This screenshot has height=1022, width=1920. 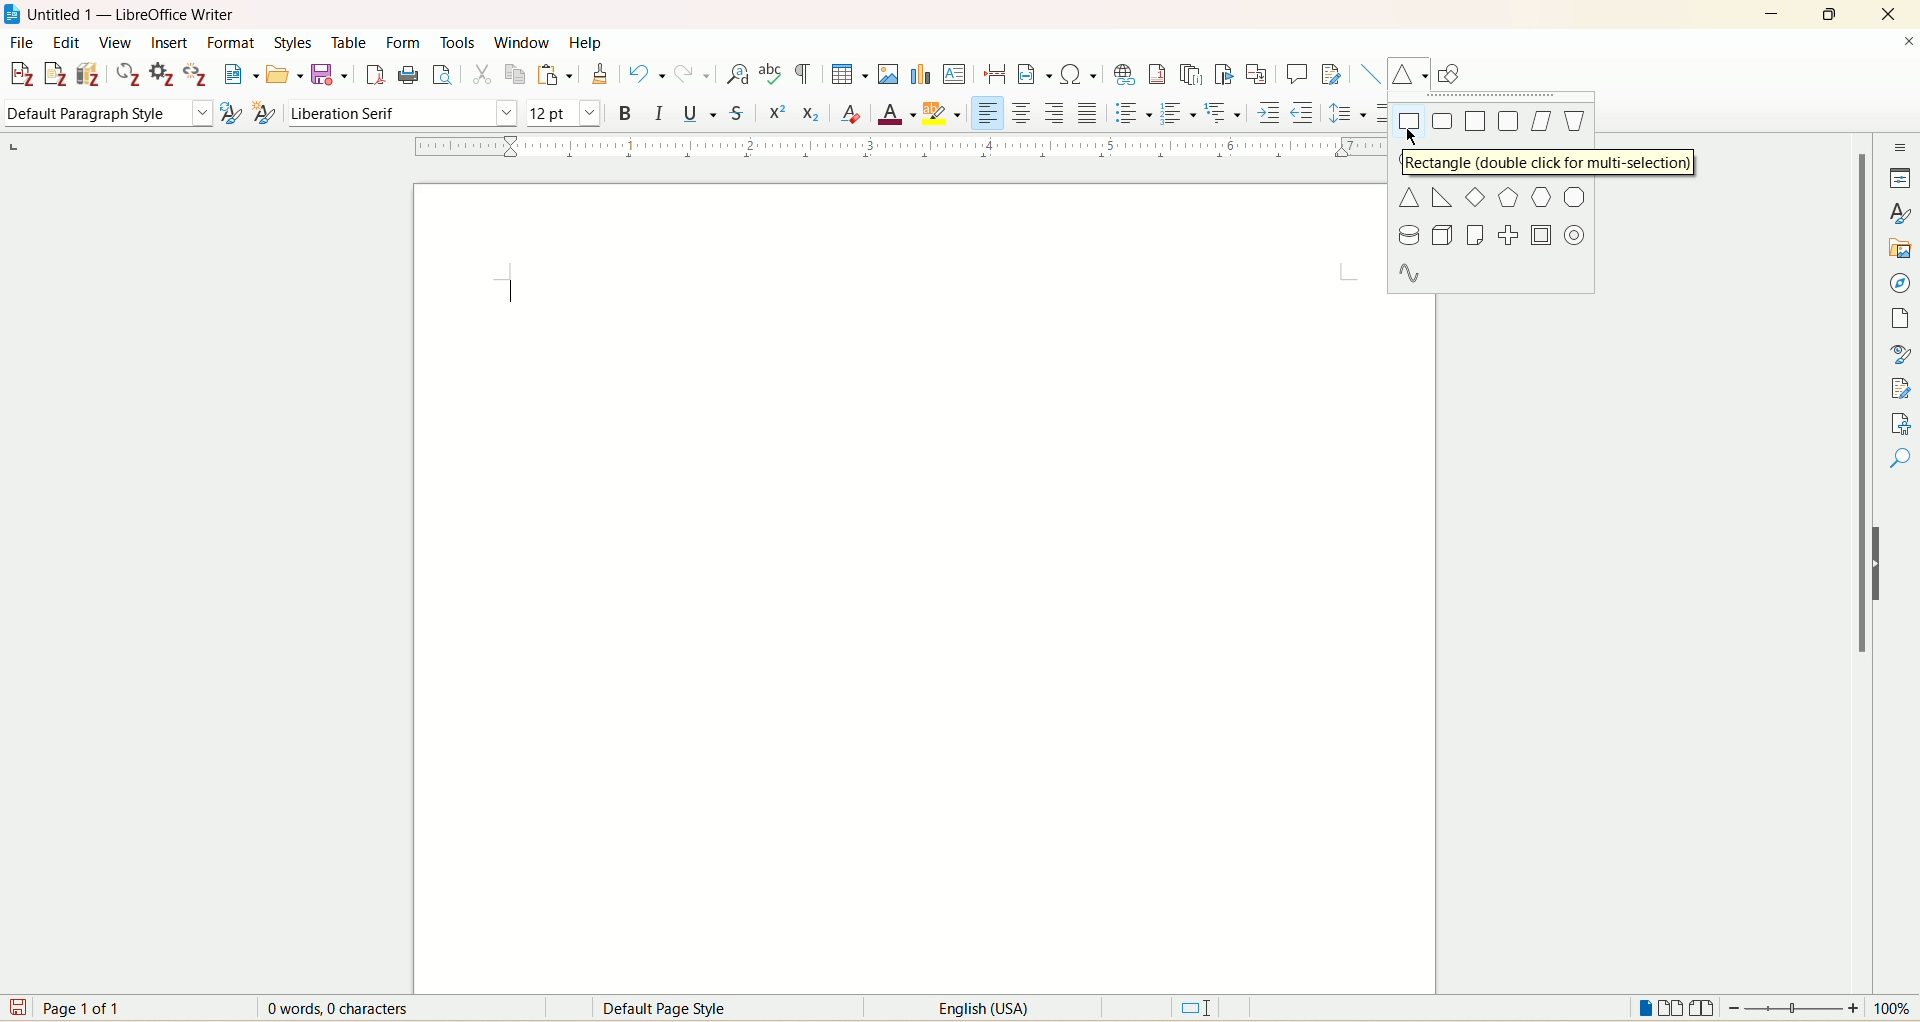 What do you see at coordinates (1508, 234) in the screenshot?
I see `cross` at bounding box center [1508, 234].